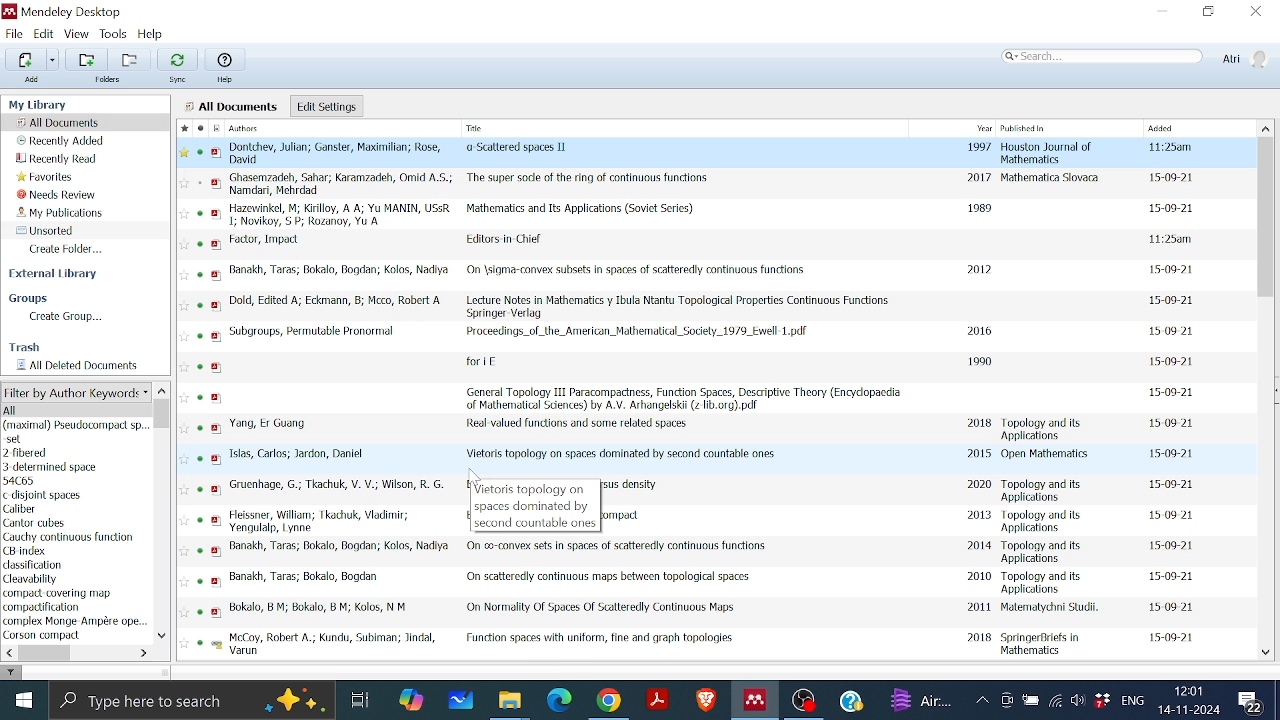  I want to click on Title, so click(579, 208).